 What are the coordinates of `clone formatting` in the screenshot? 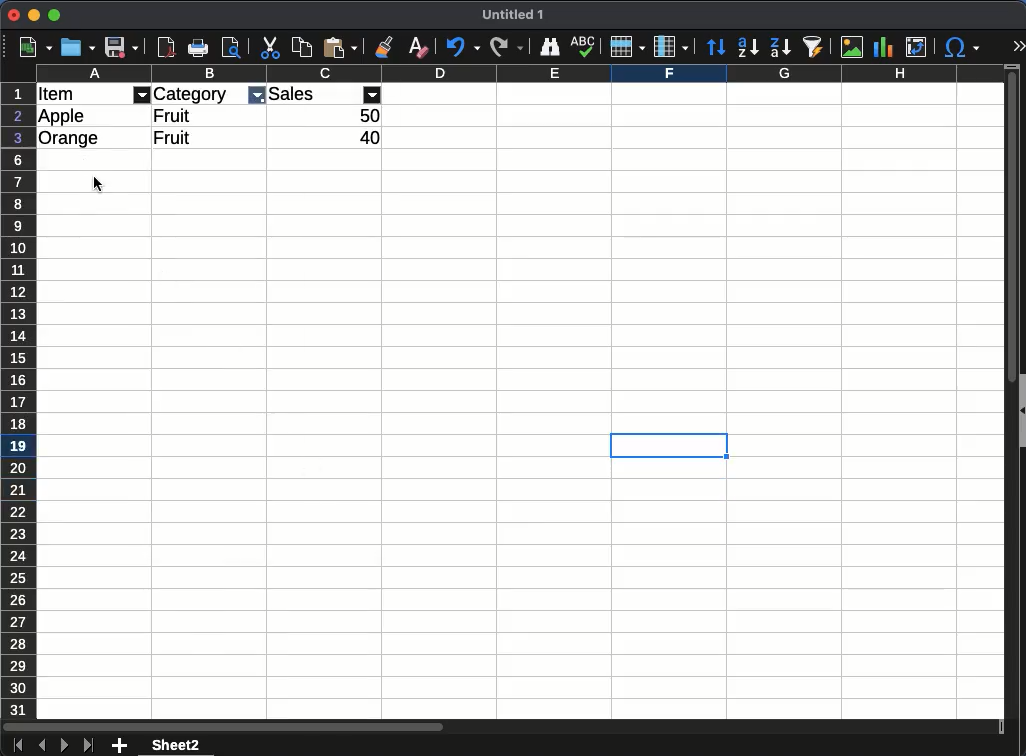 It's located at (383, 47).